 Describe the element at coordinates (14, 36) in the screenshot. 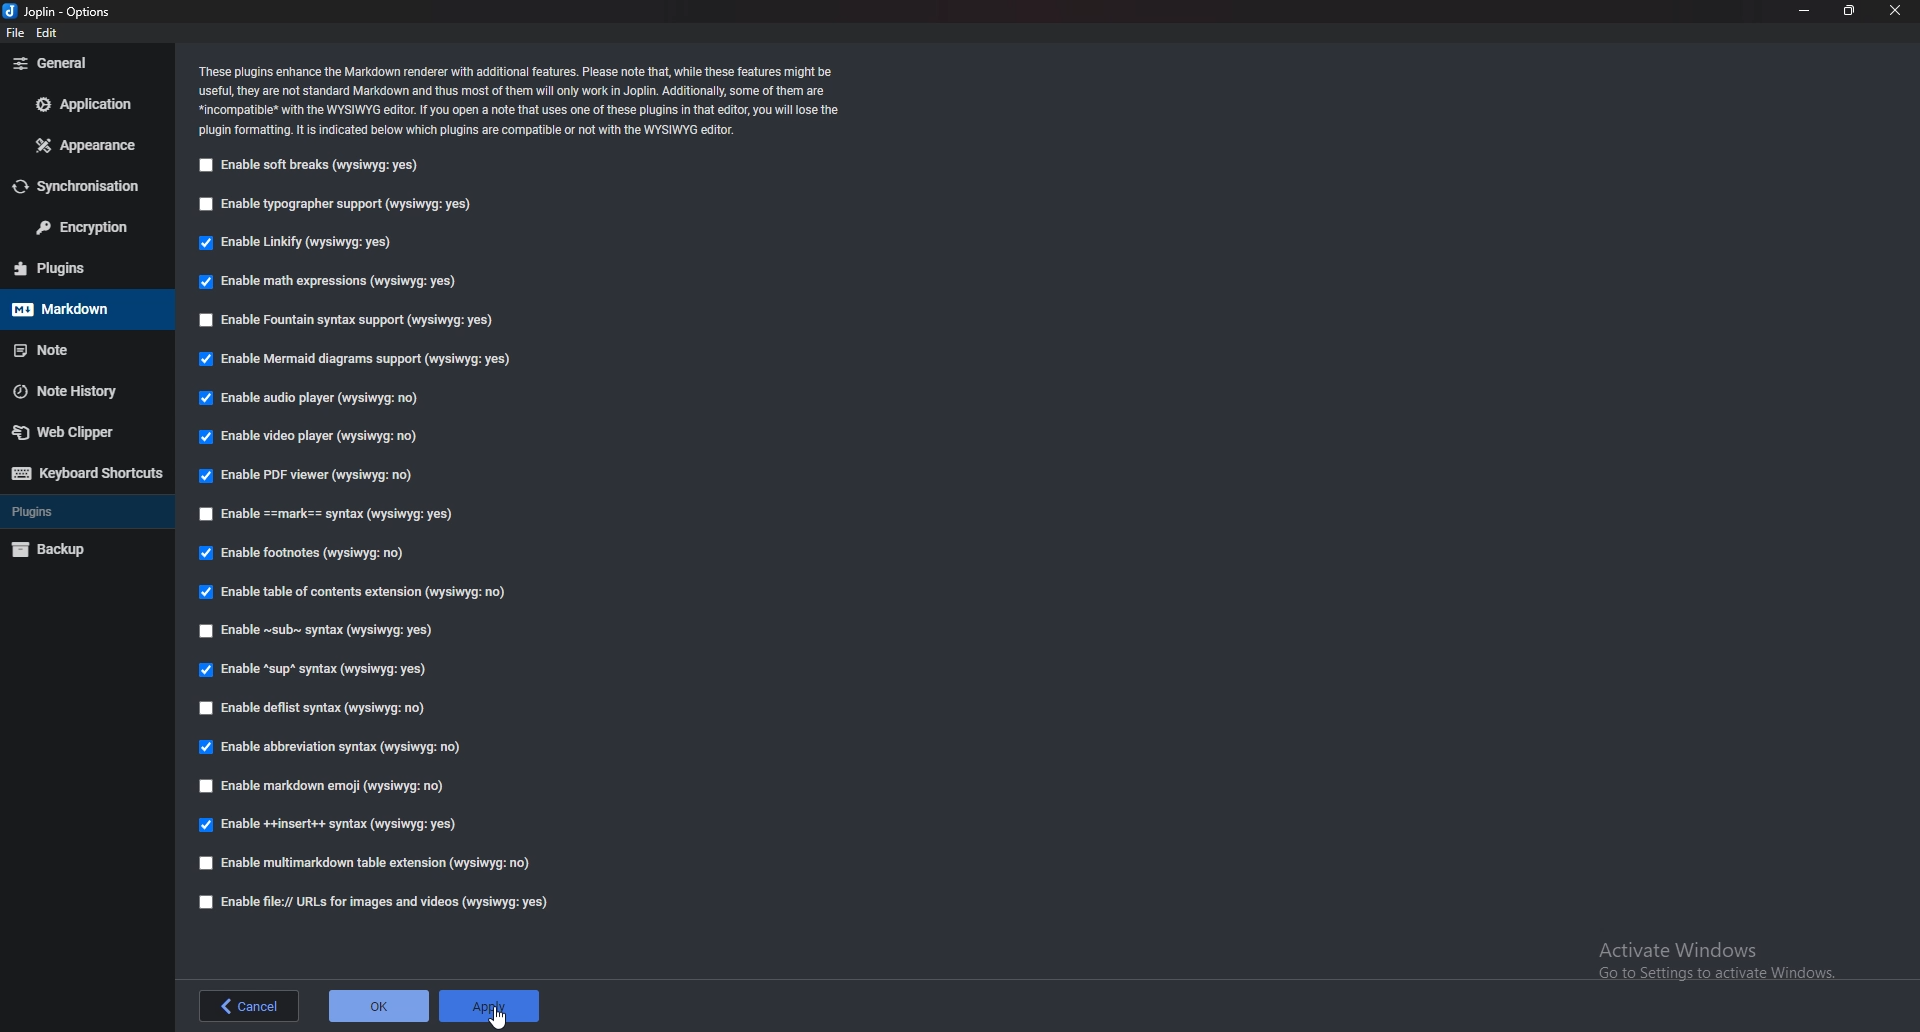

I see `file` at that location.